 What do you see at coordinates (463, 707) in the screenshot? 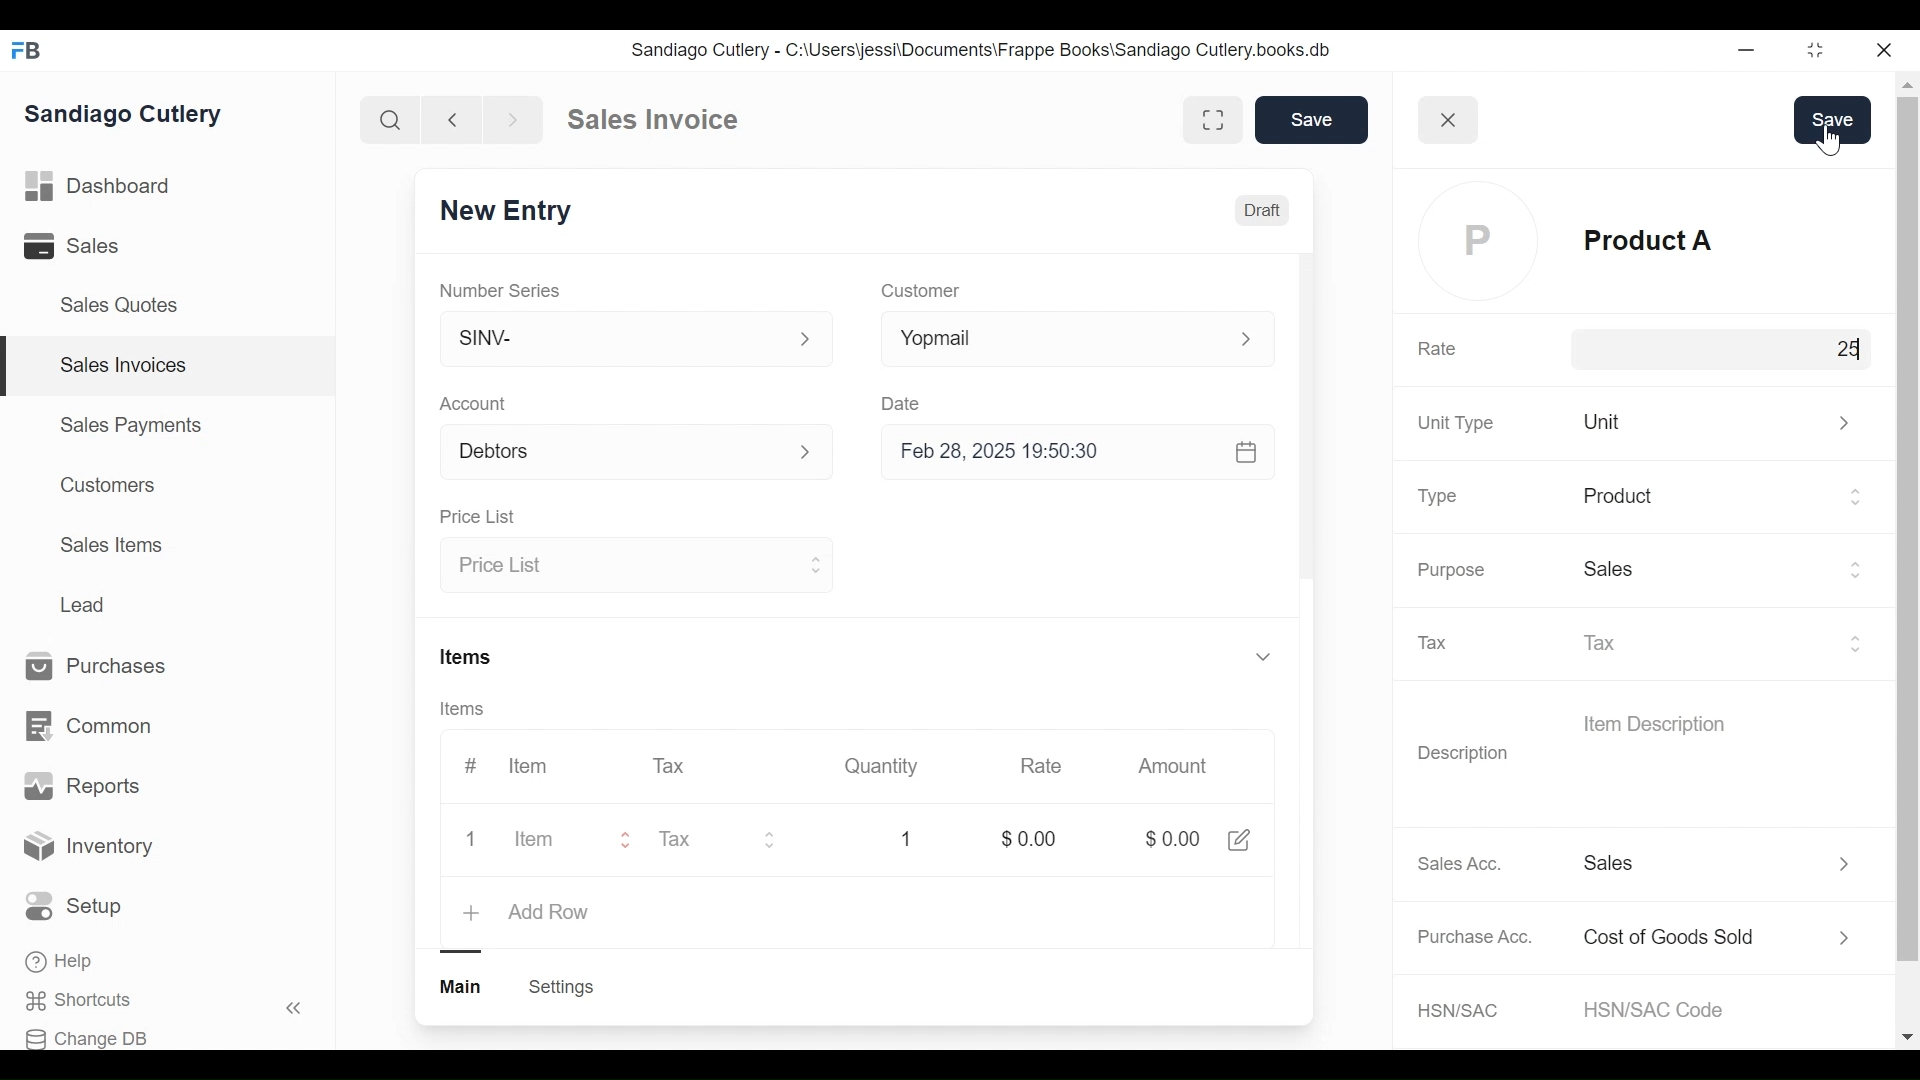
I see `Items` at bounding box center [463, 707].